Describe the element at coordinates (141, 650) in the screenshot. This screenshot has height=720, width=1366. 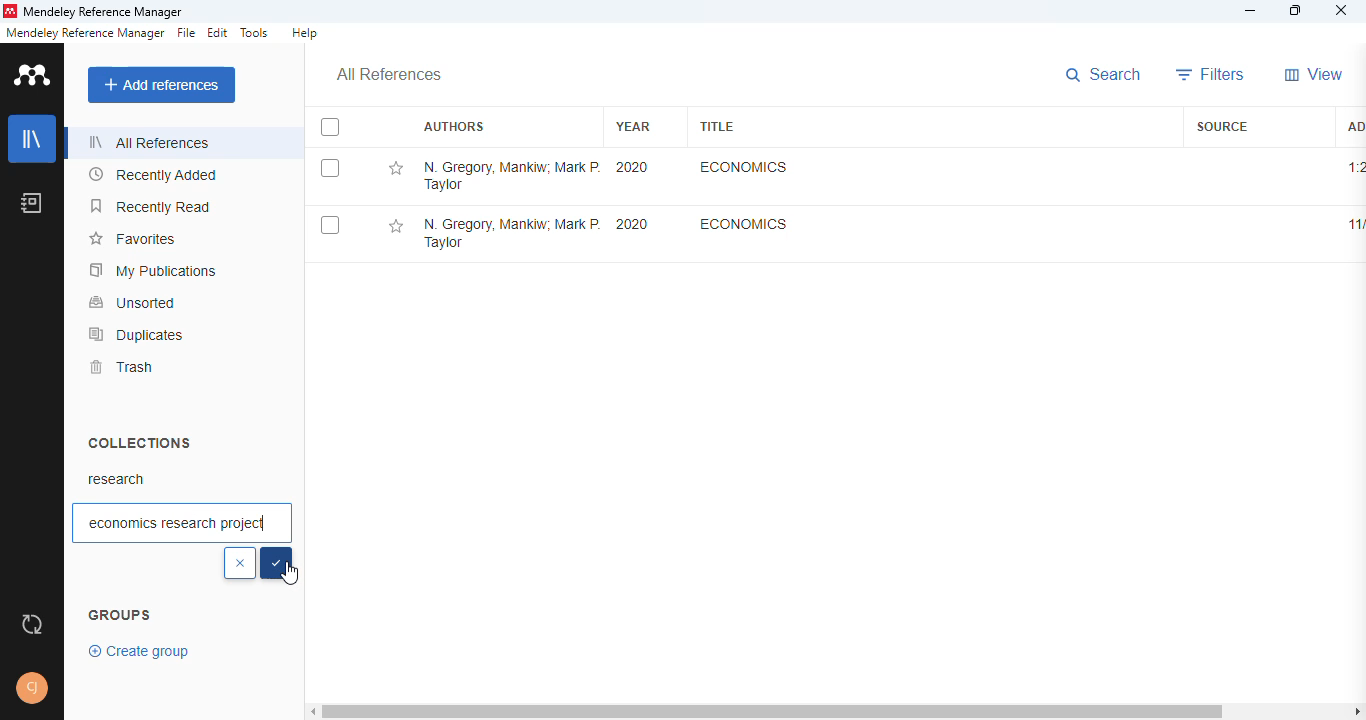
I see `create group` at that location.